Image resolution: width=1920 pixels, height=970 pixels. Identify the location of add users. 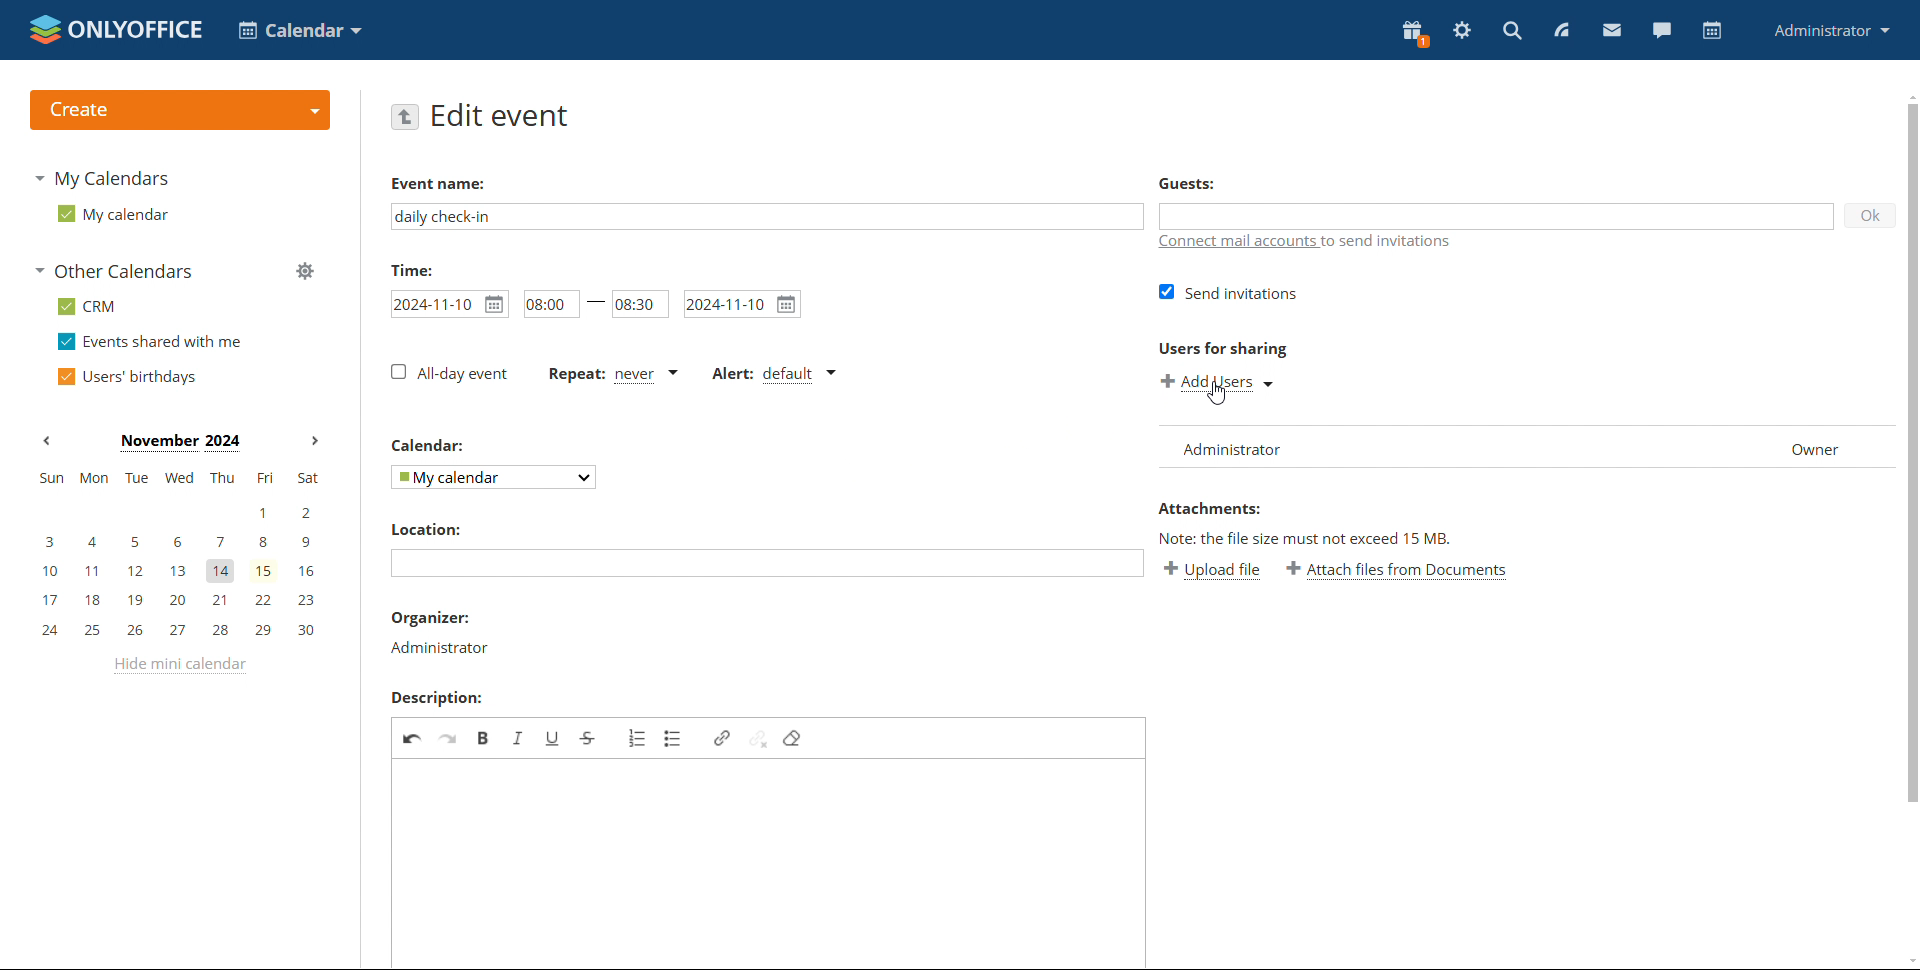
(1220, 382).